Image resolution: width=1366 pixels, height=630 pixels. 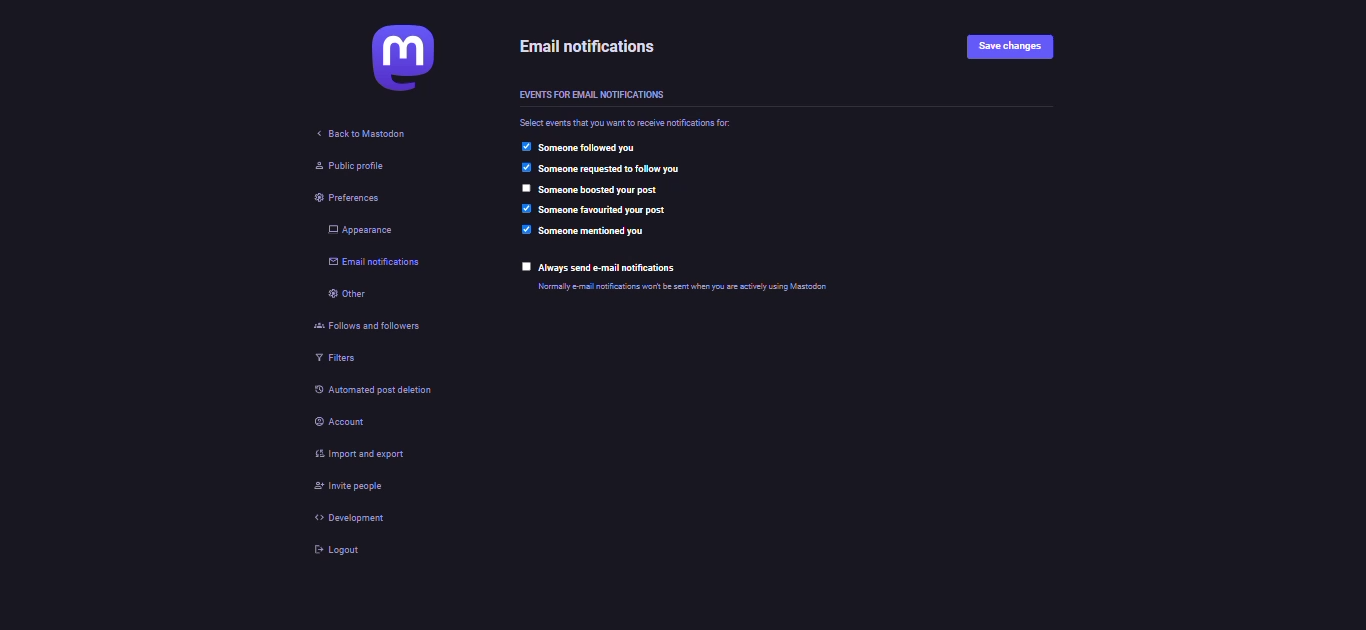 I want to click on account, so click(x=335, y=420).